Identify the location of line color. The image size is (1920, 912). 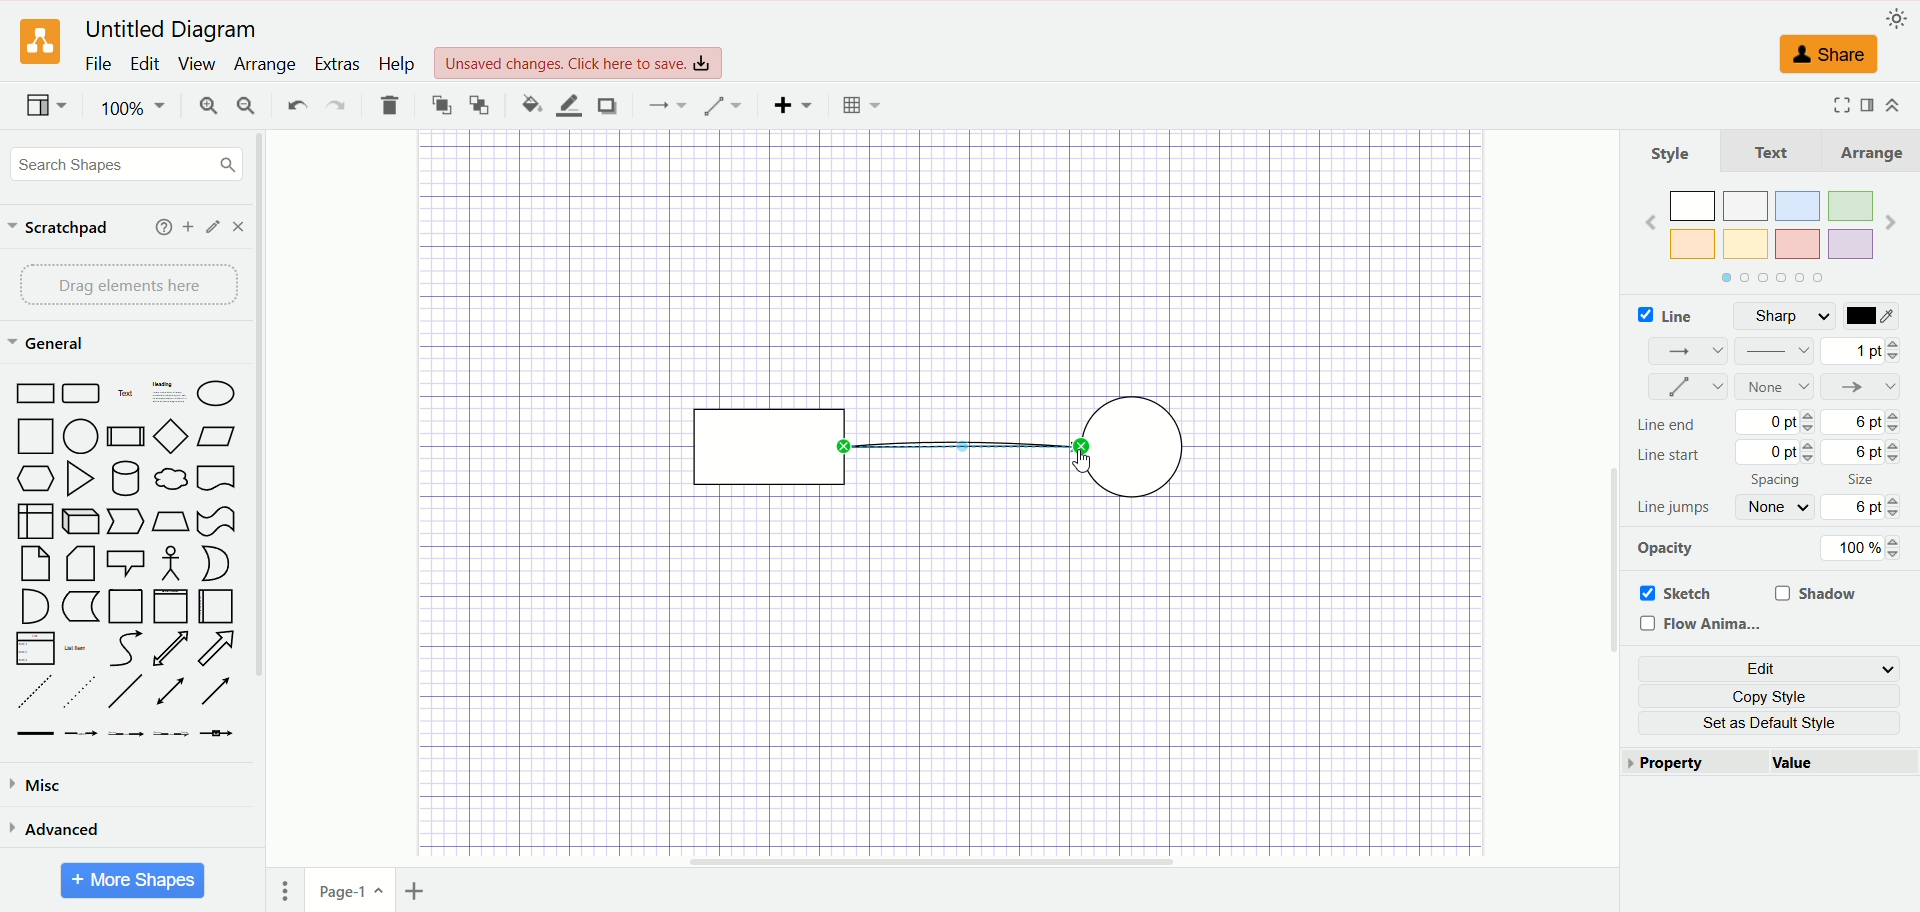
(571, 106).